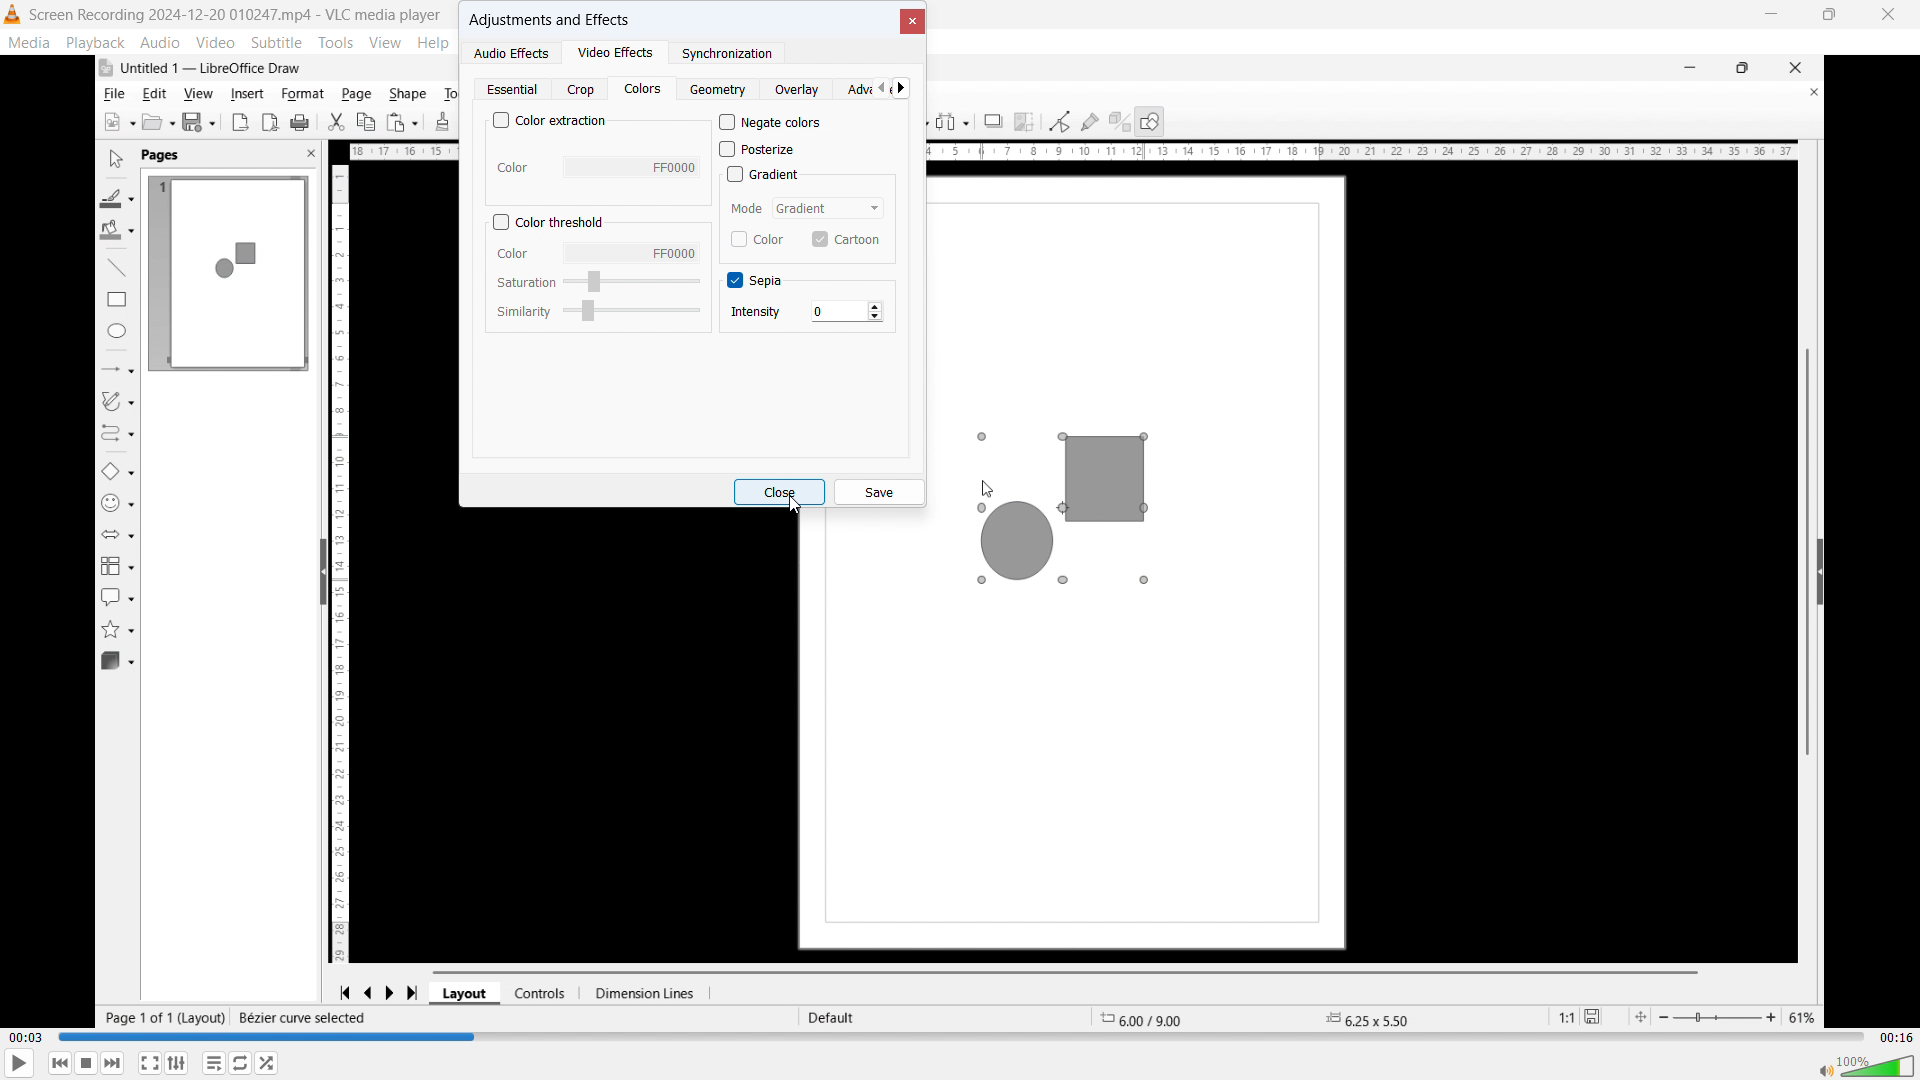 This screenshot has width=1920, height=1080. I want to click on Colour, so click(512, 253).